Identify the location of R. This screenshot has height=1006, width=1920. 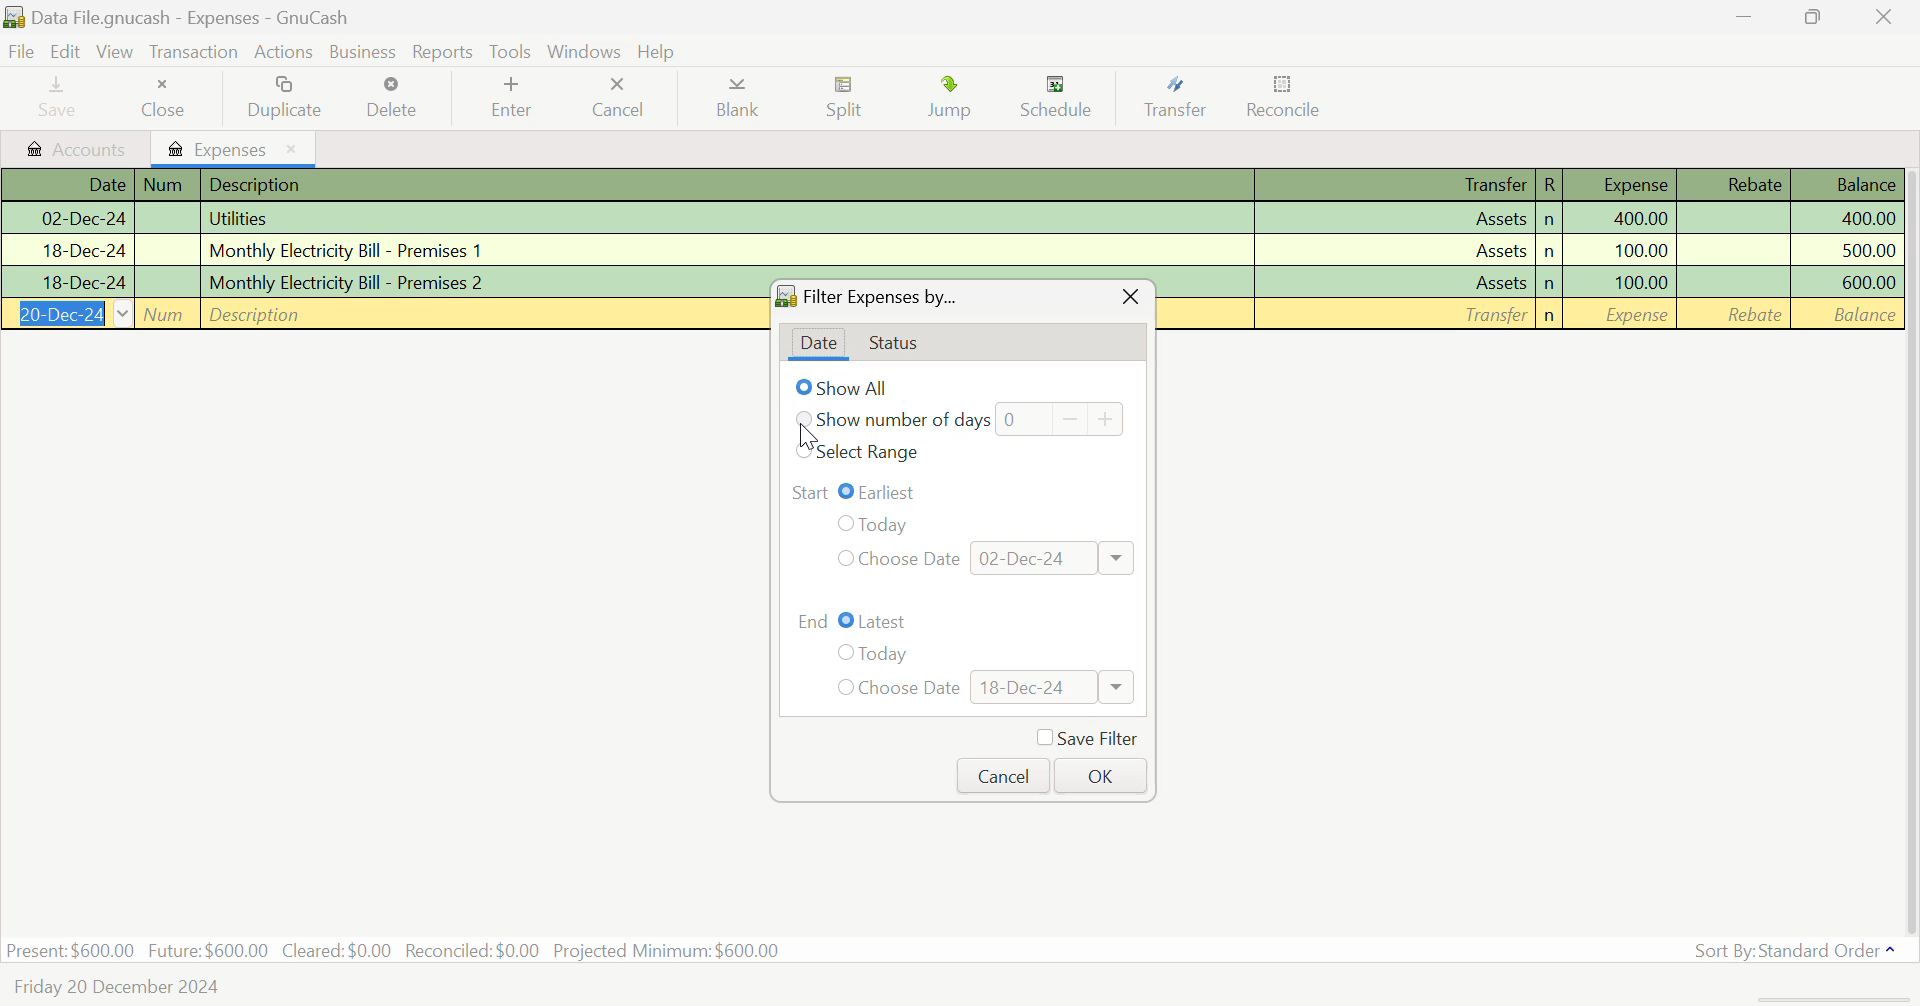
(1550, 185).